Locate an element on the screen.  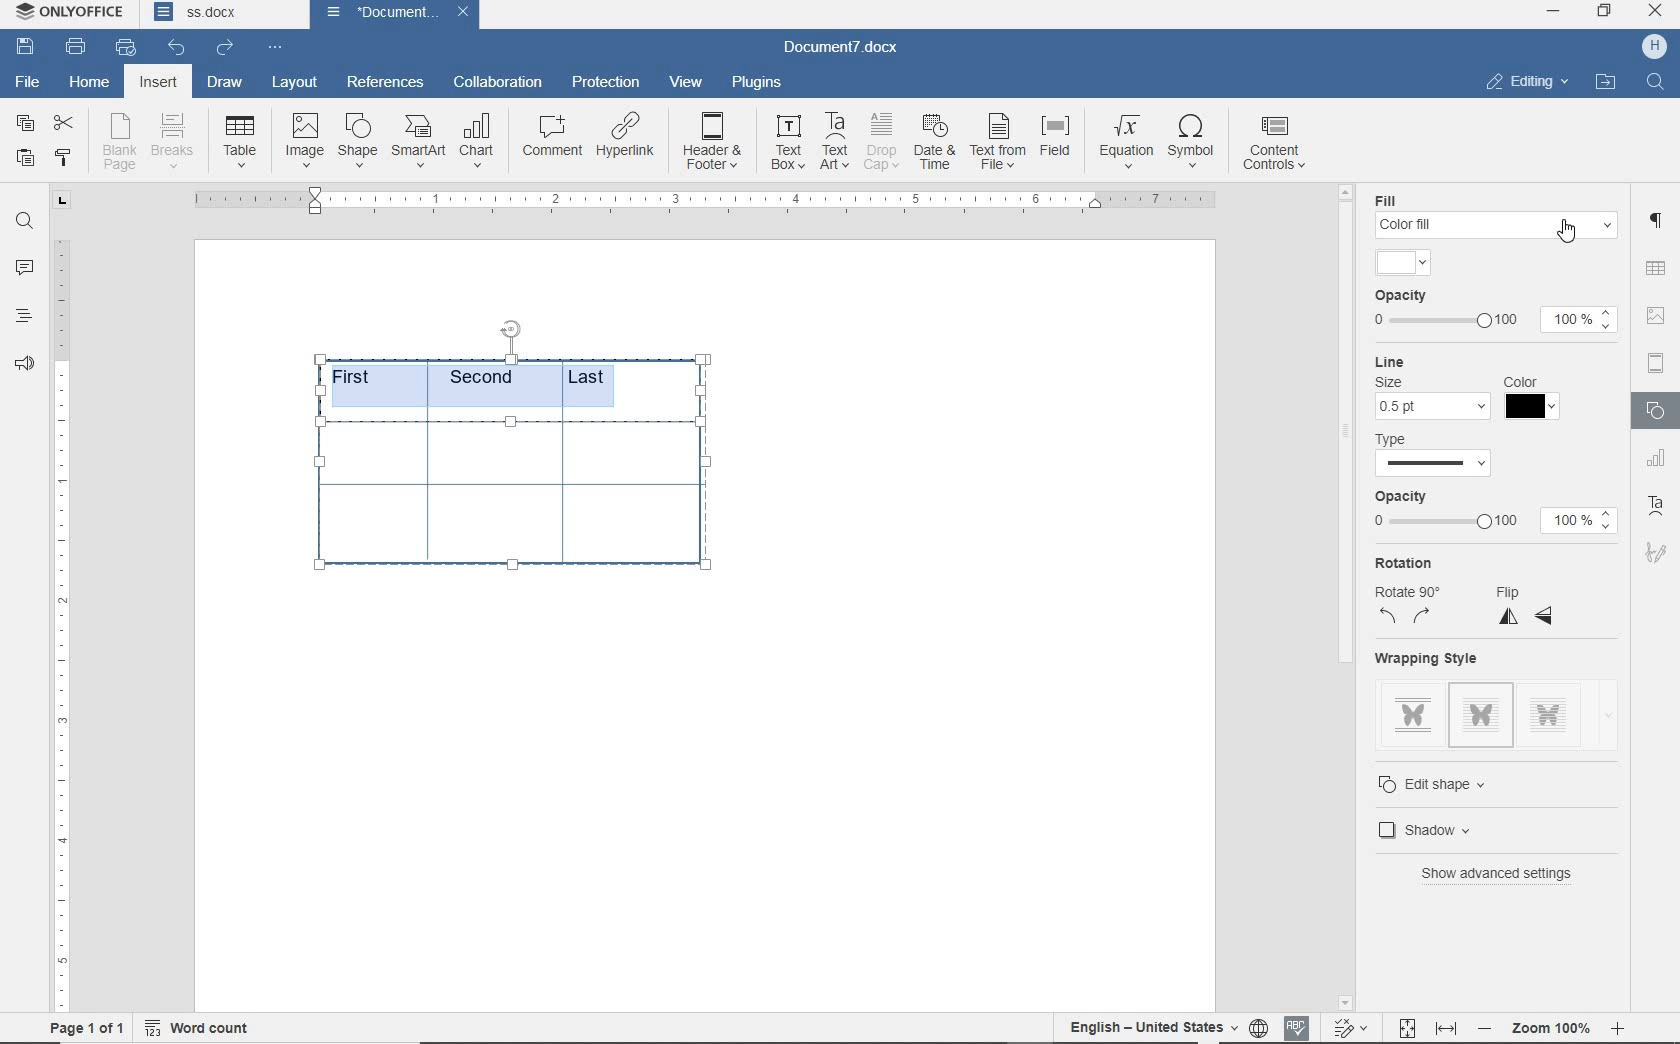
Table is located at coordinates (242, 143).